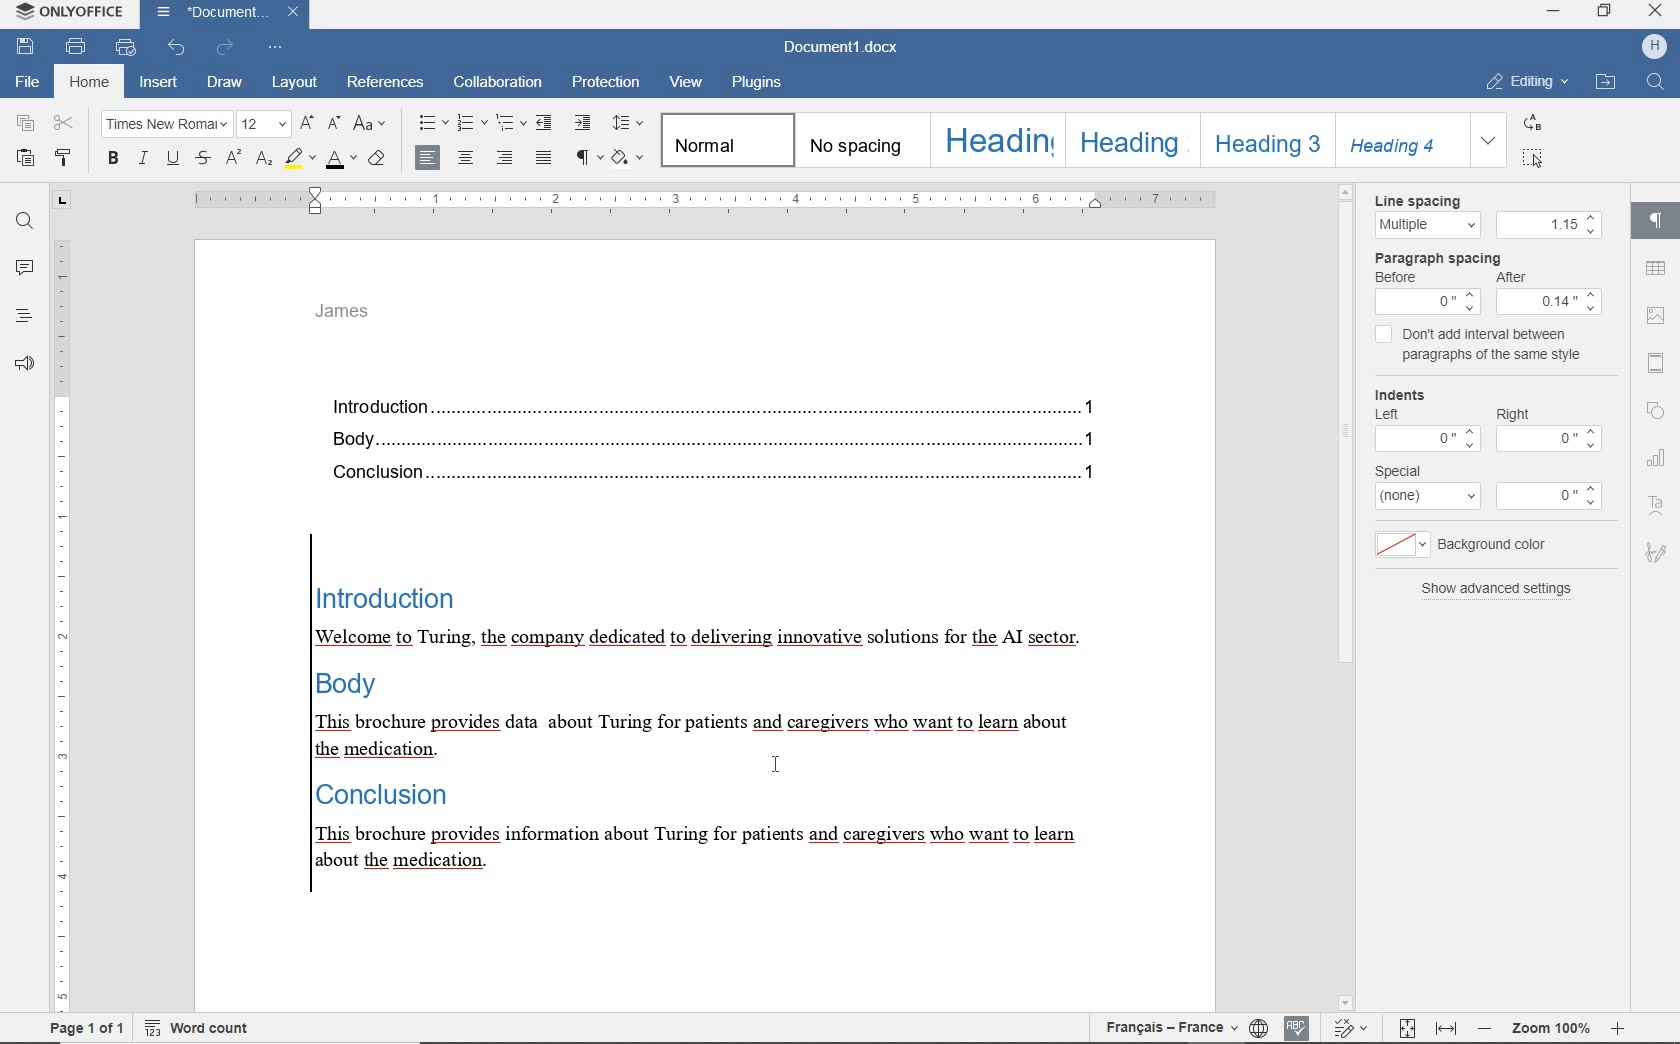 The width and height of the screenshot is (1680, 1044). I want to click on Page 1 of 1, so click(80, 1031).